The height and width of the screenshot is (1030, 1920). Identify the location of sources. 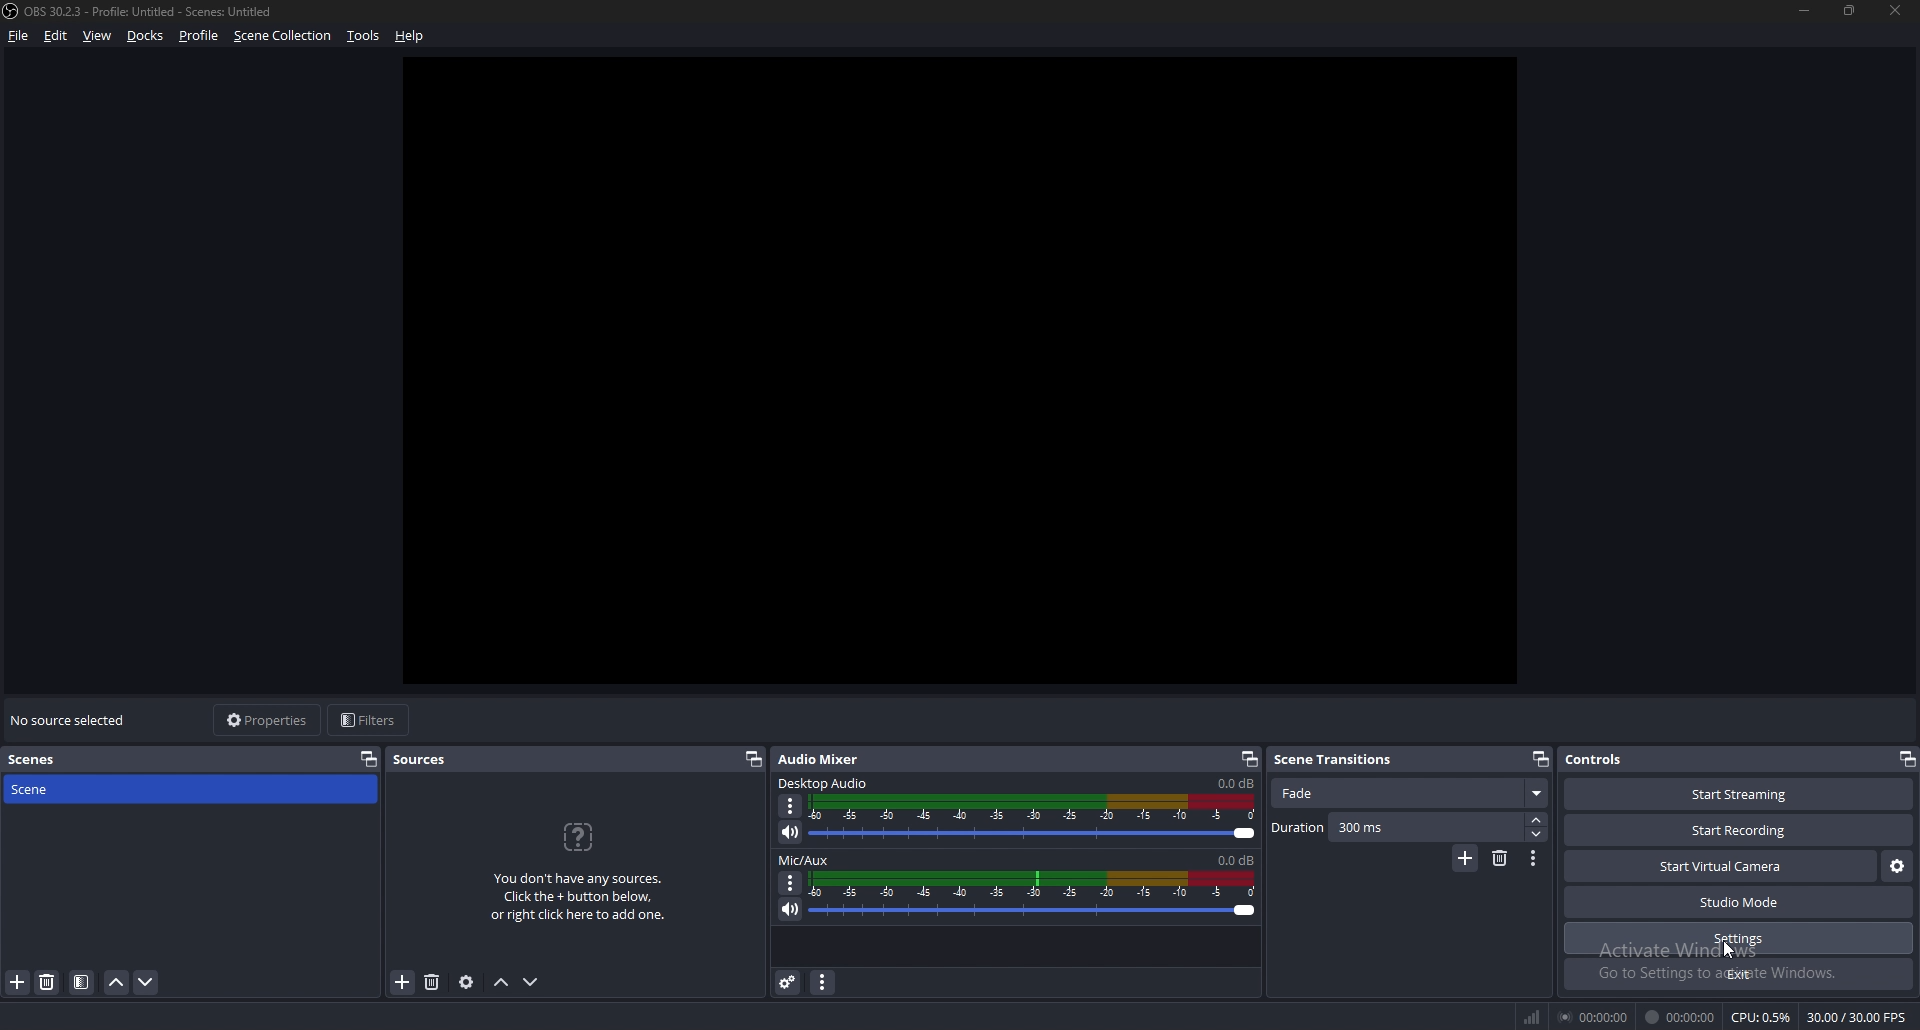
(426, 760).